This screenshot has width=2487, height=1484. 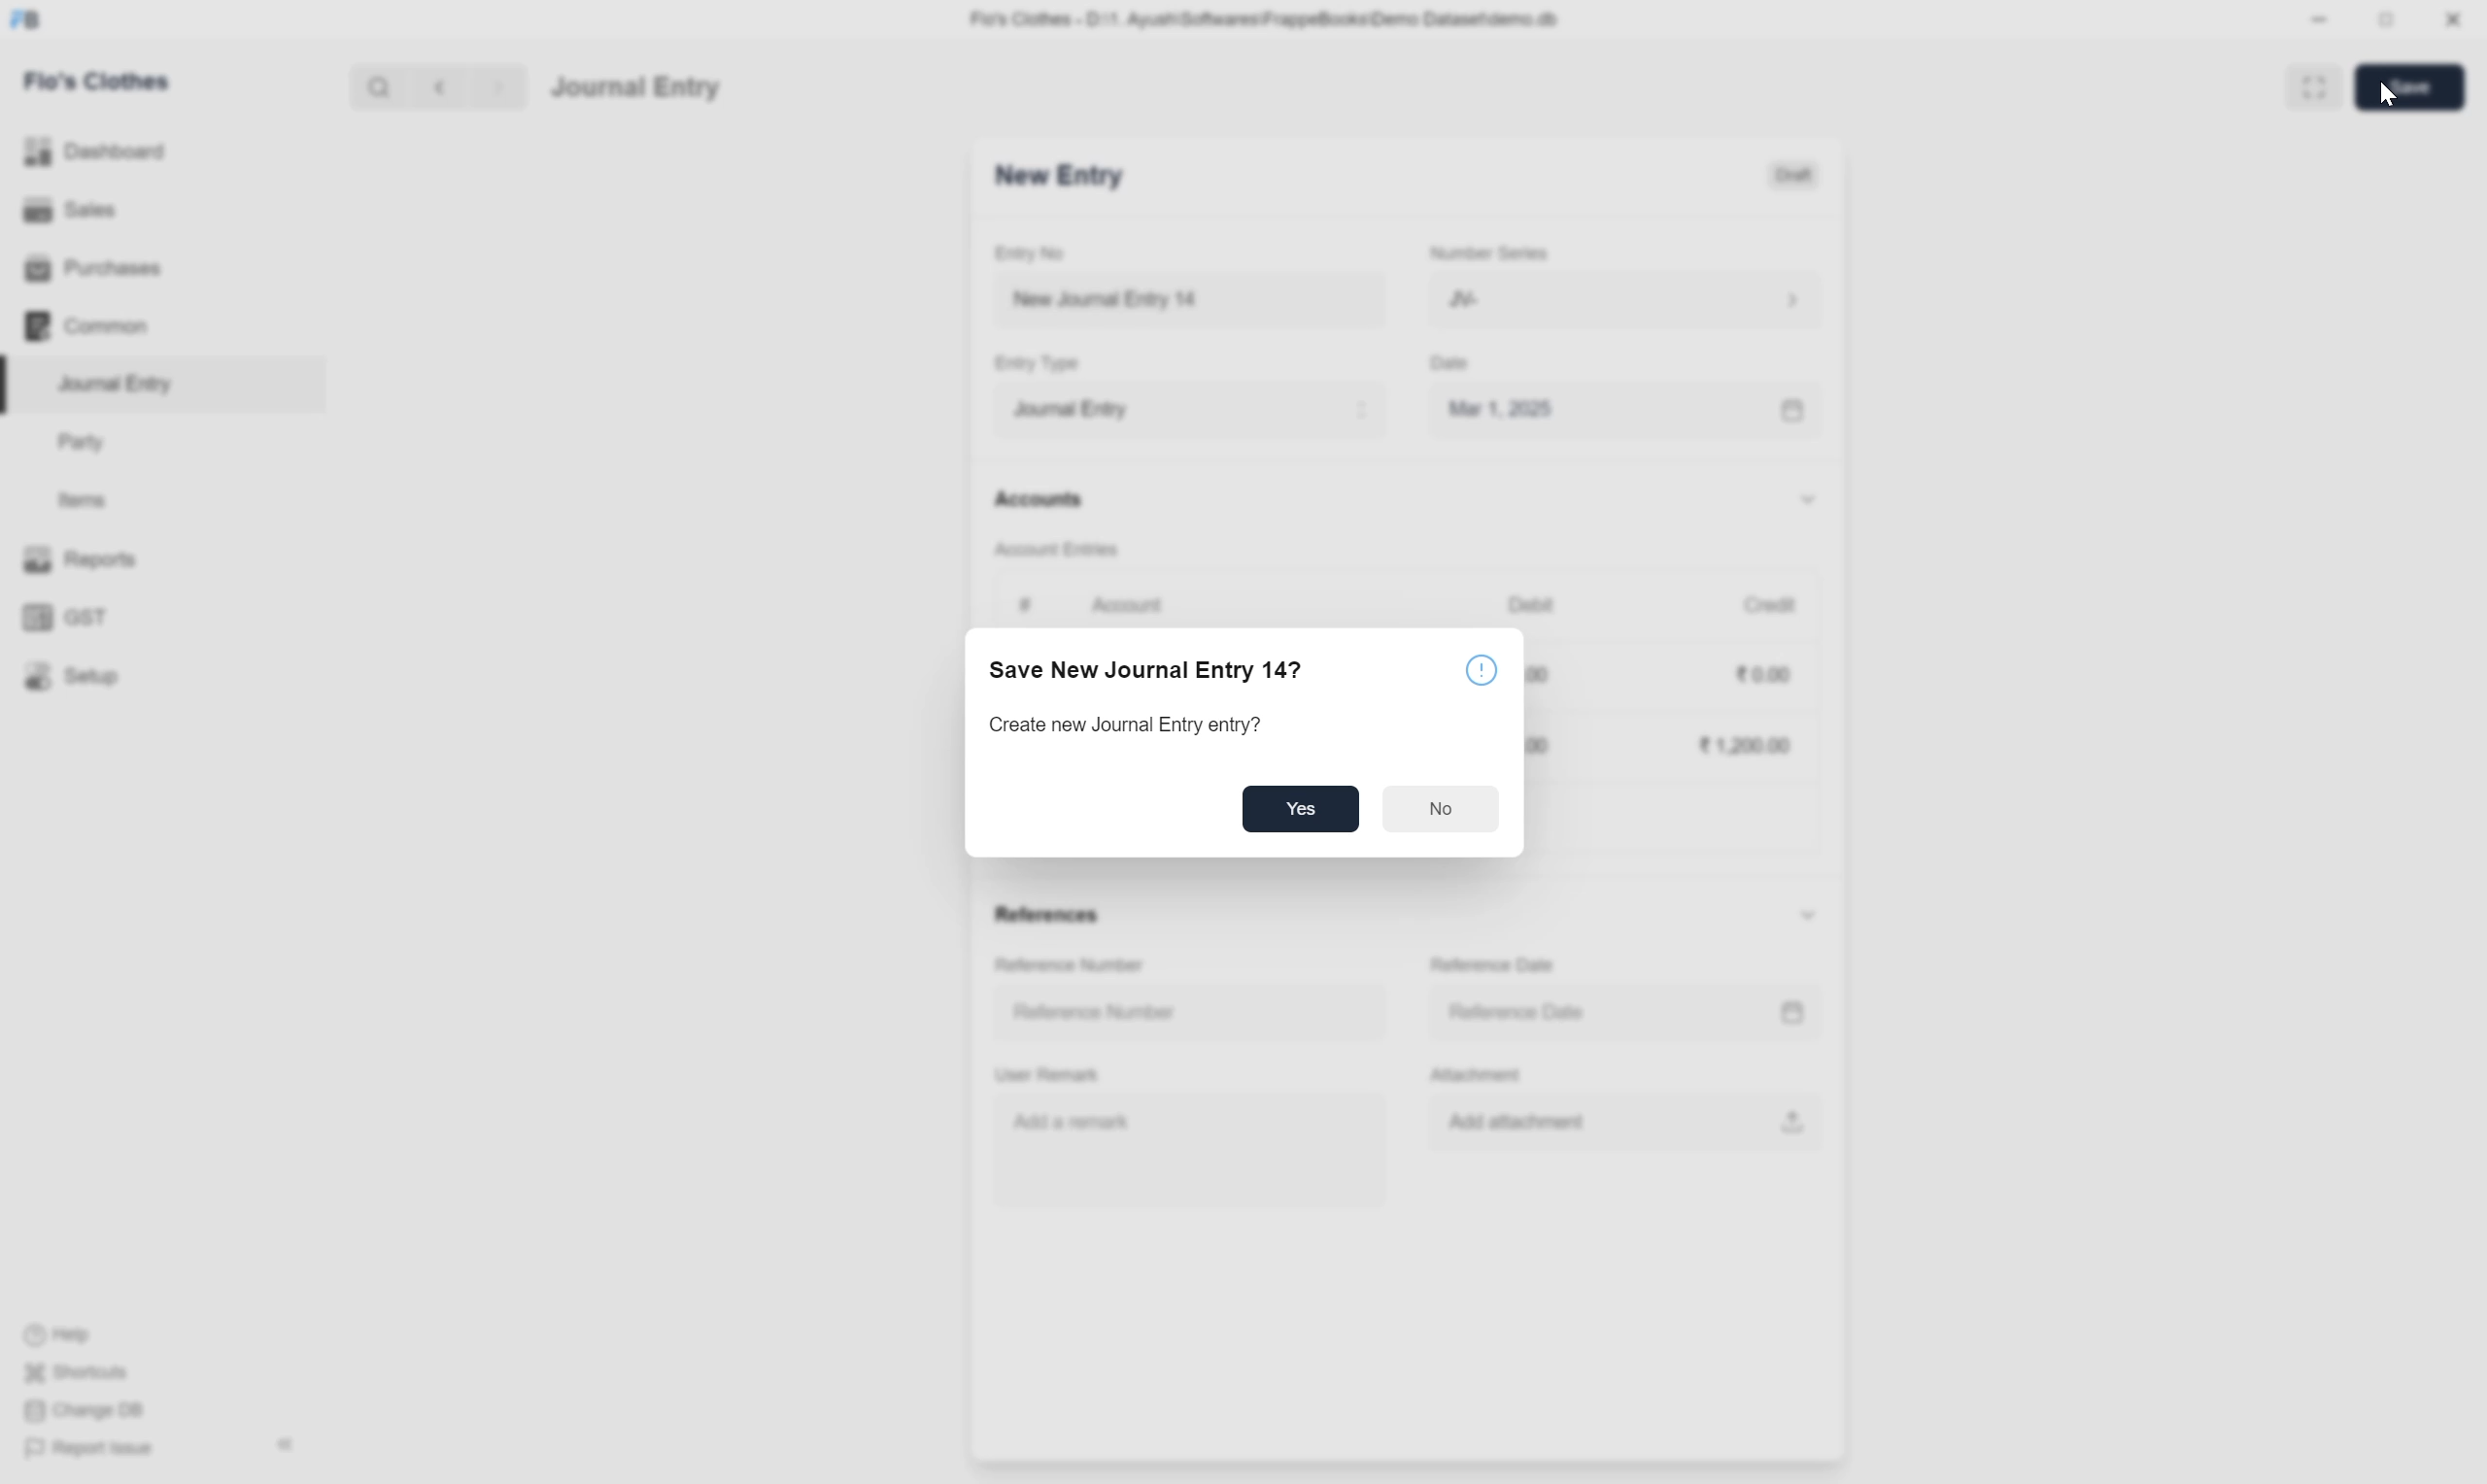 I want to click on User Remark, so click(x=1051, y=1076).